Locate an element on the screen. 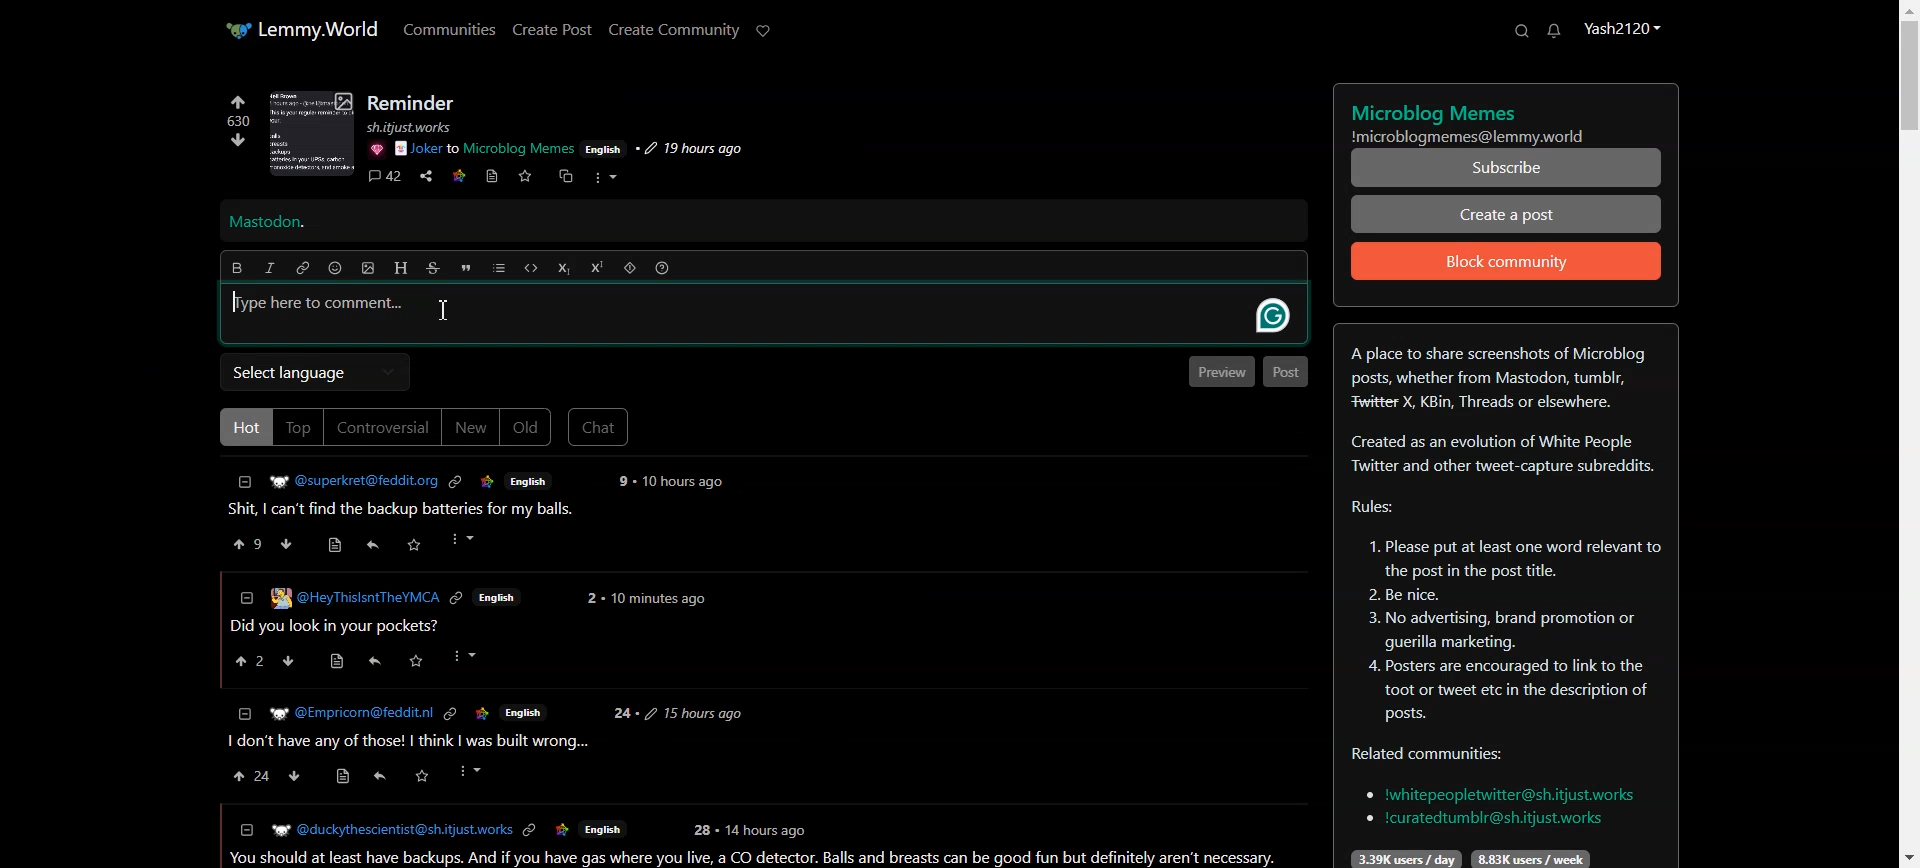 The height and width of the screenshot is (868, 1920). Go to source is located at coordinates (493, 176).